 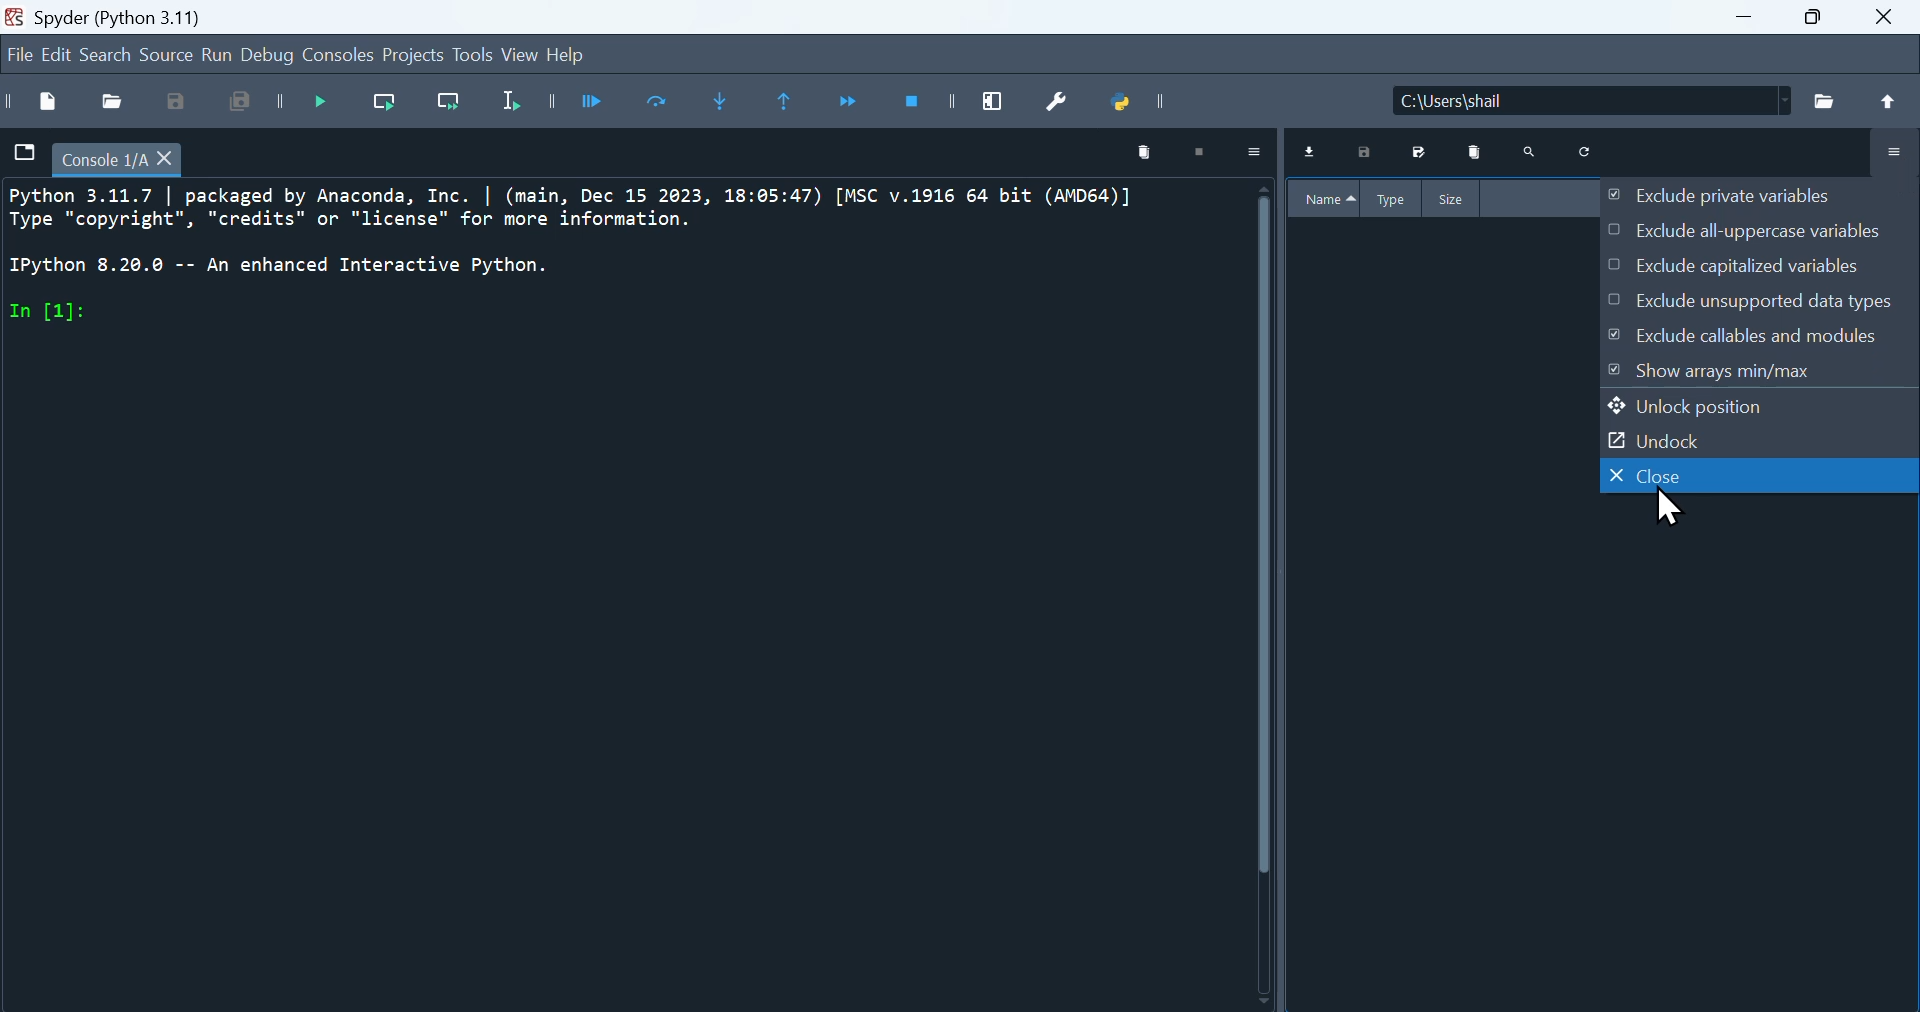 What do you see at coordinates (36, 102) in the screenshot?
I see `New file` at bounding box center [36, 102].